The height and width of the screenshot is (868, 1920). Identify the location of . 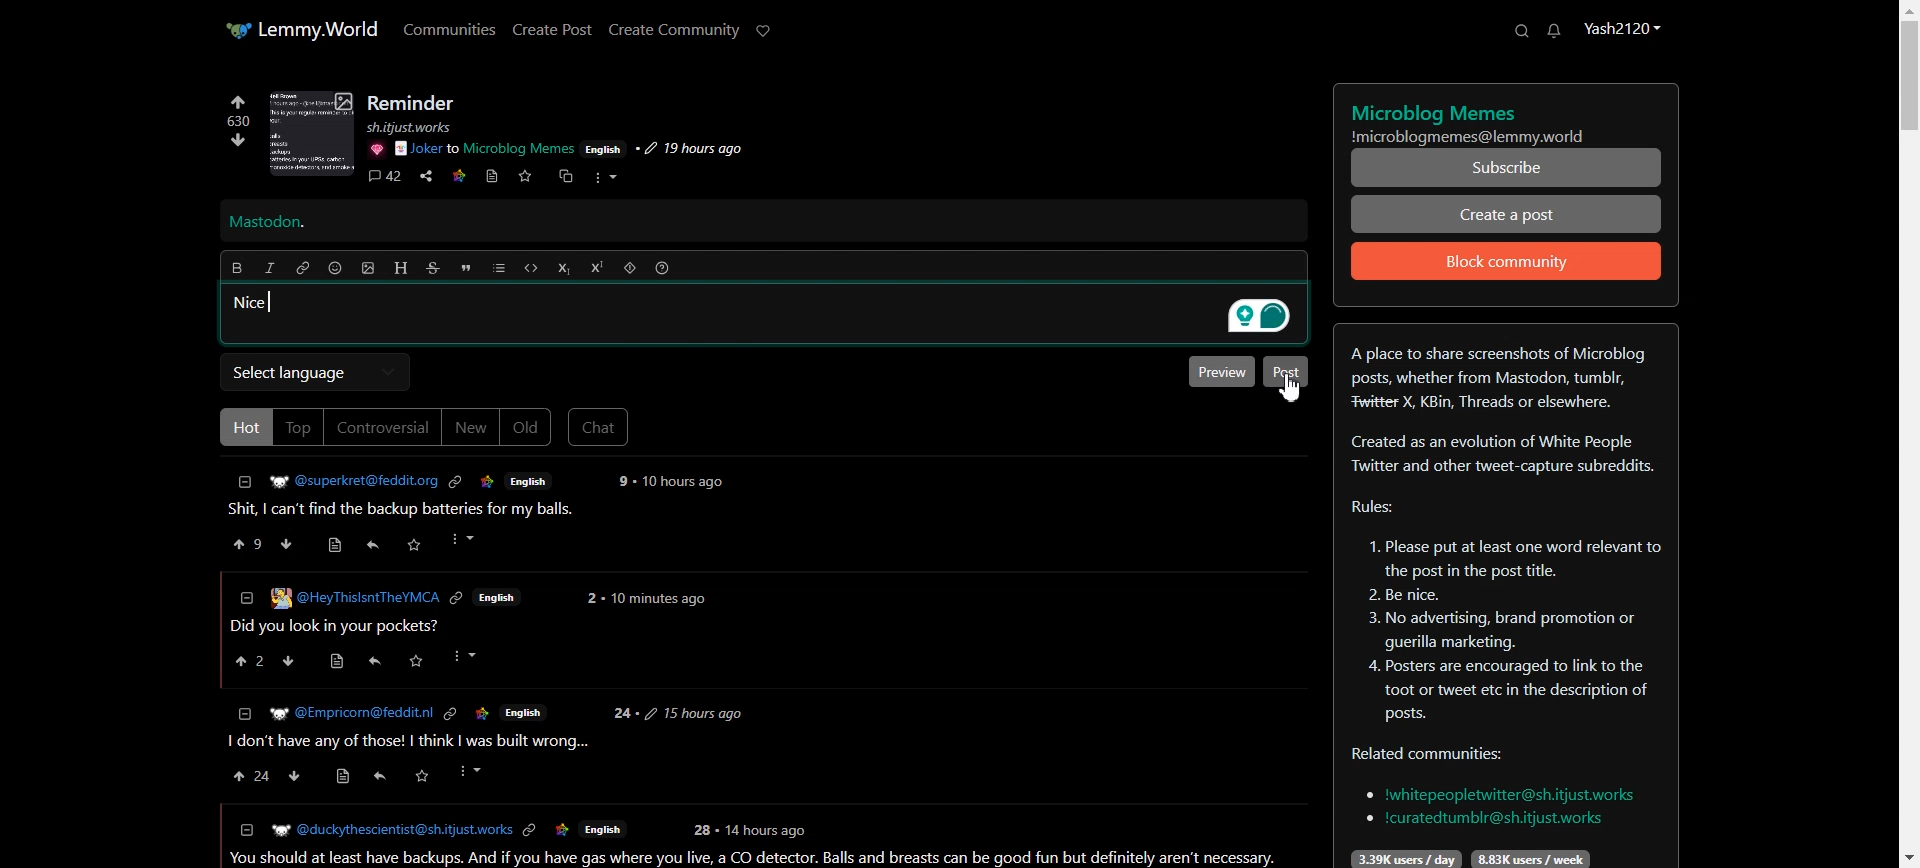
(291, 662).